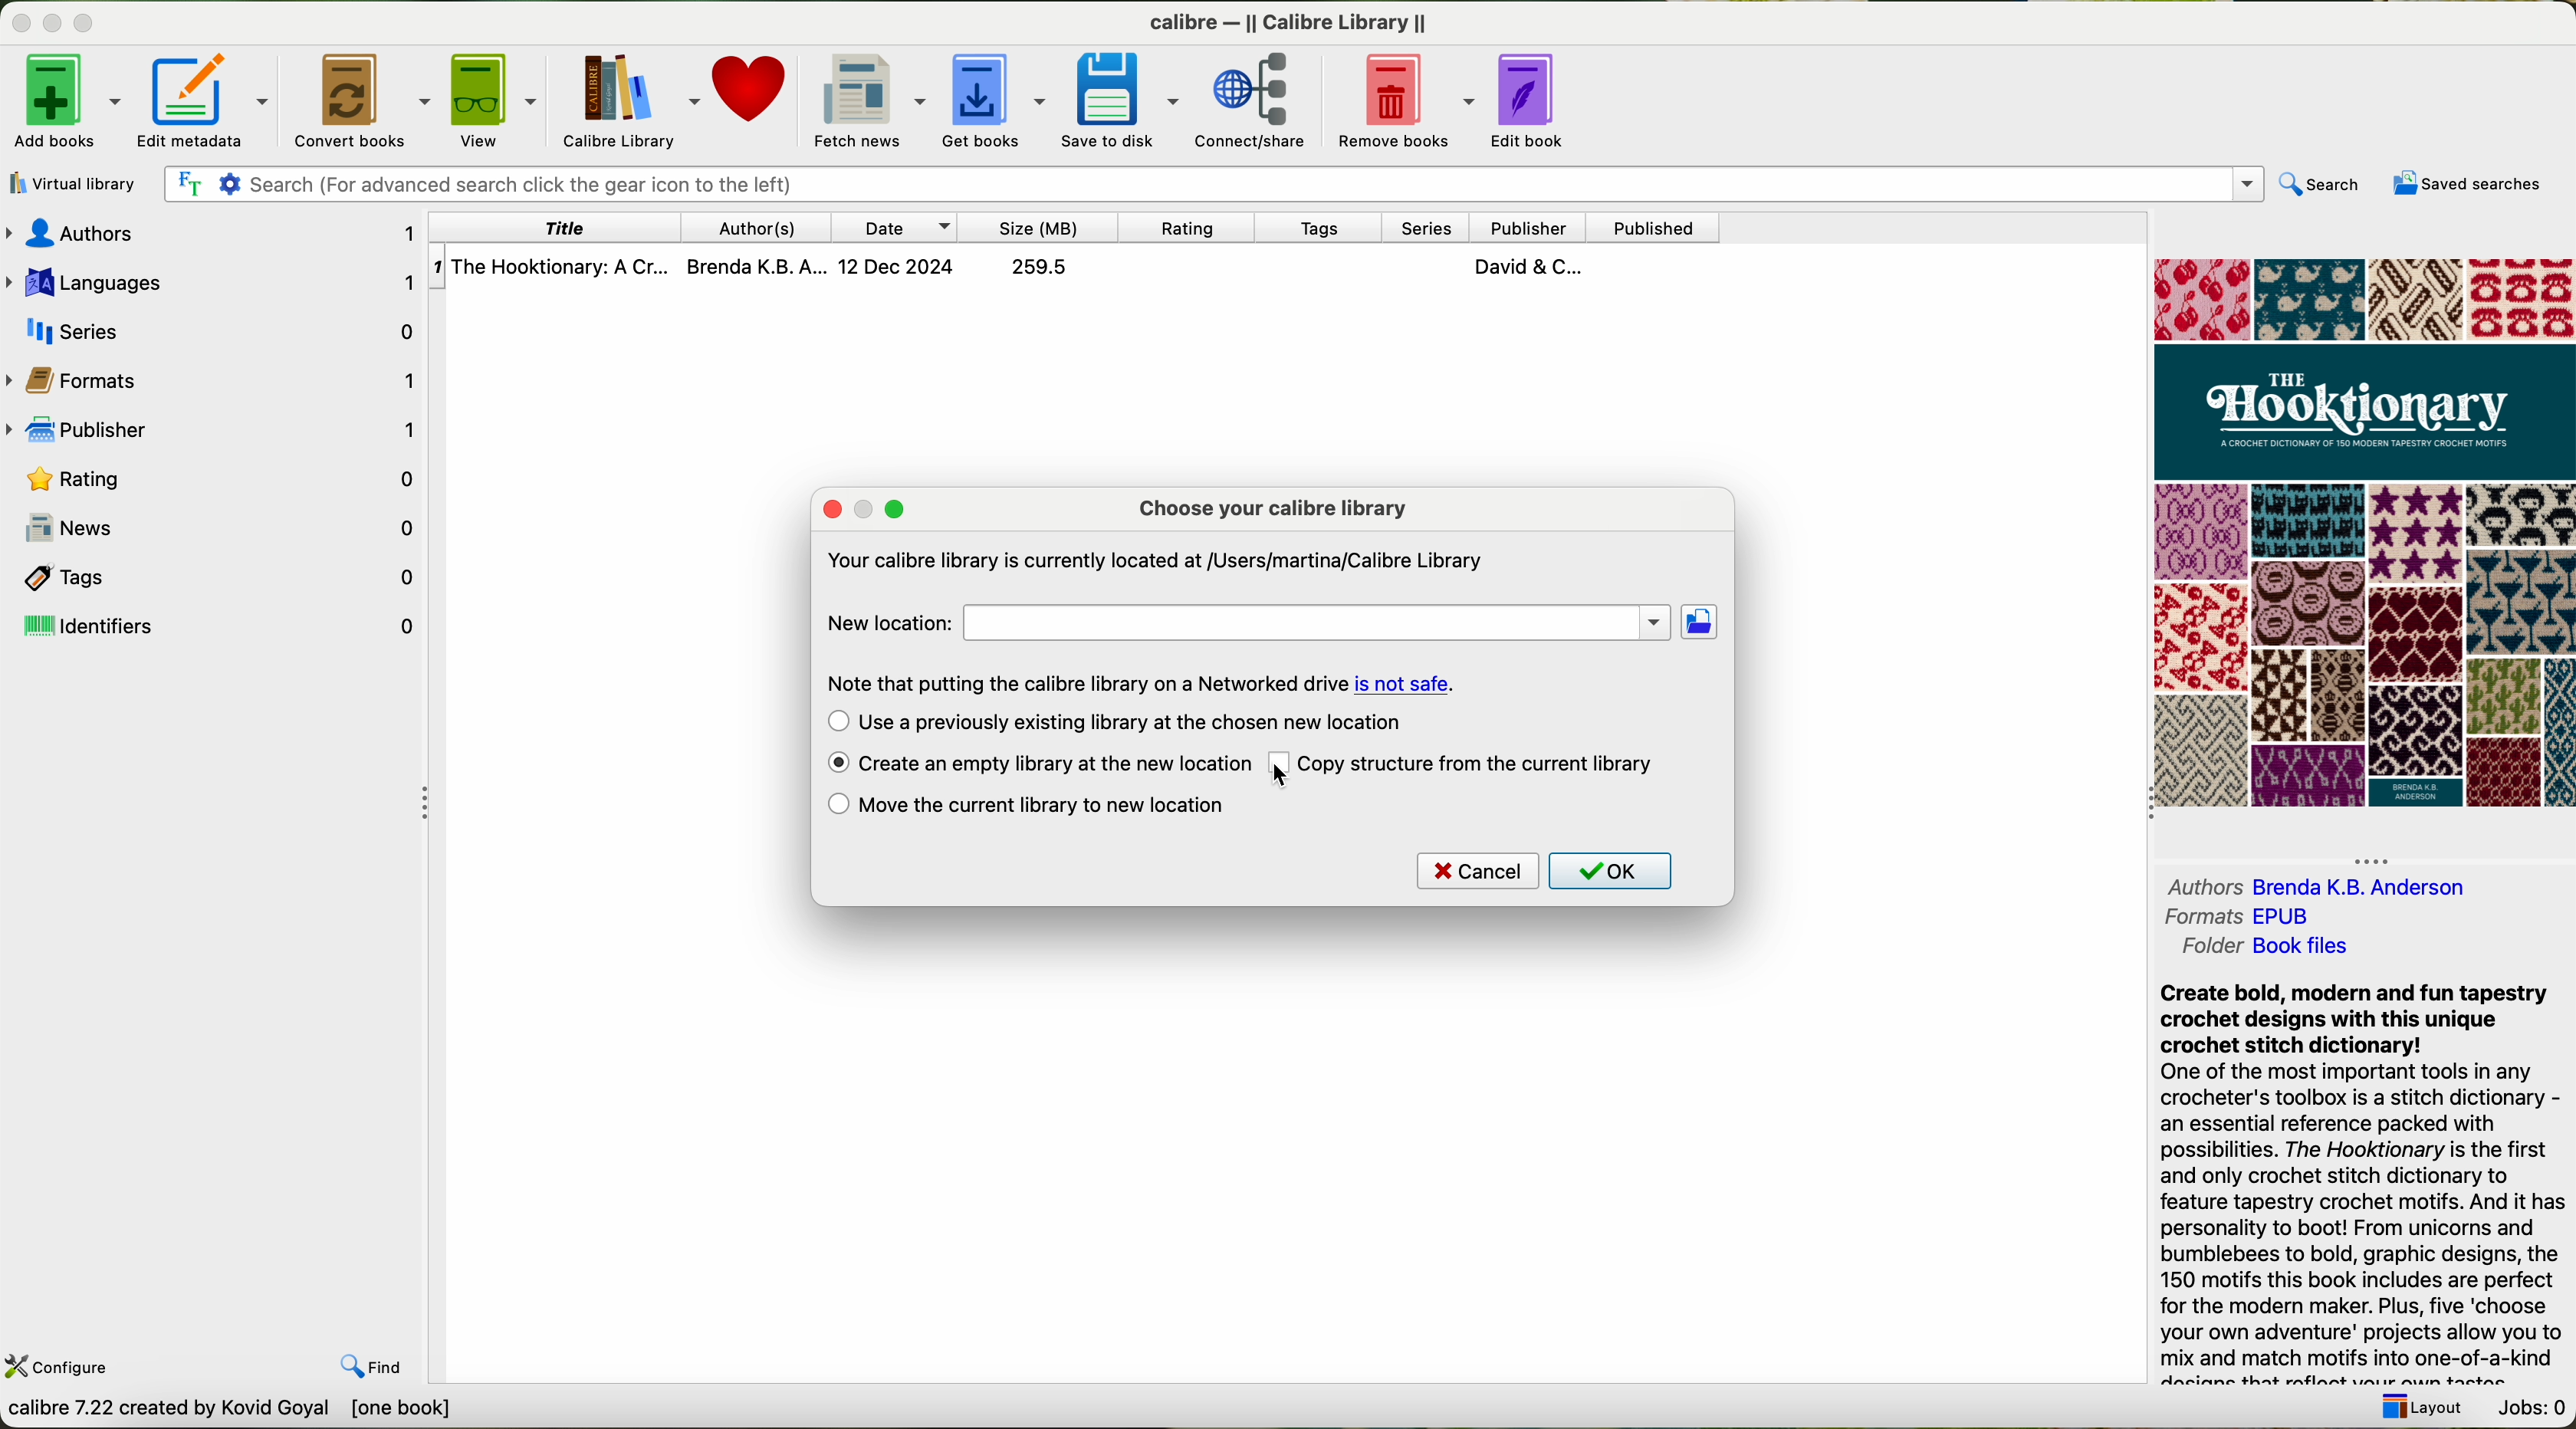 This screenshot has width=2576, height=1429. What do you see at coordinates (85, 22) in the screenshot?
I see `maximize` at bounding box center [85, 22].